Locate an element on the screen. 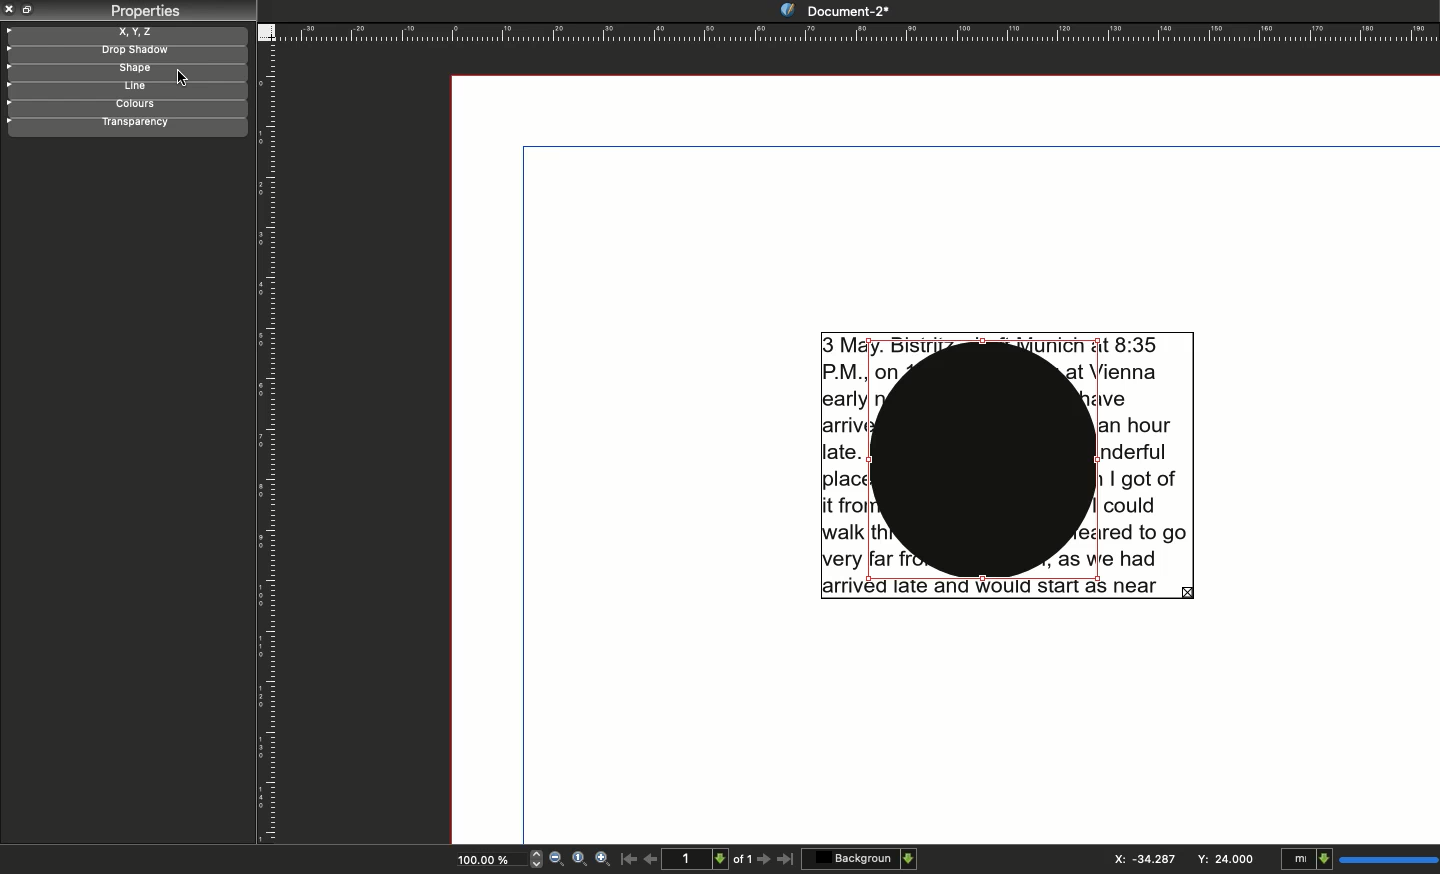  Shape selected is located at coordinates (984, 463).